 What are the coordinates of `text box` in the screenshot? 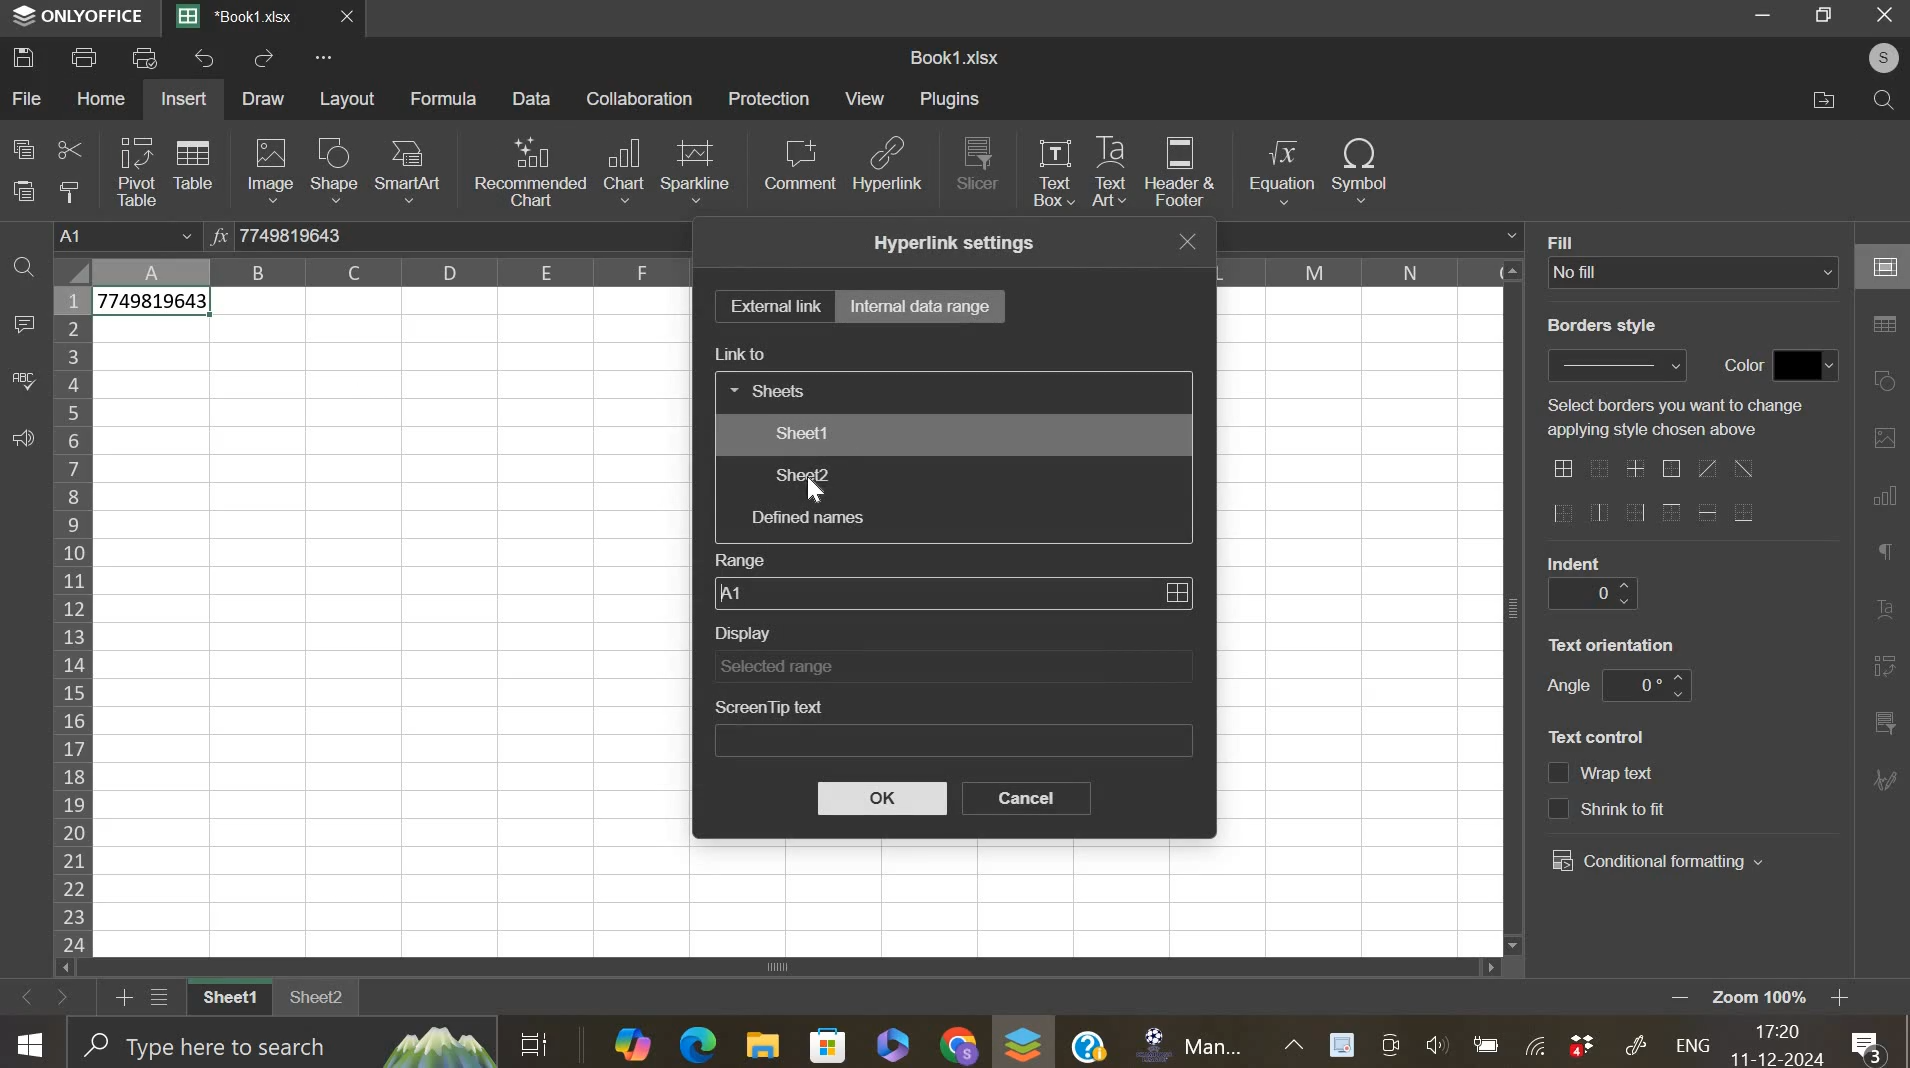 It's located at (1052, 171).